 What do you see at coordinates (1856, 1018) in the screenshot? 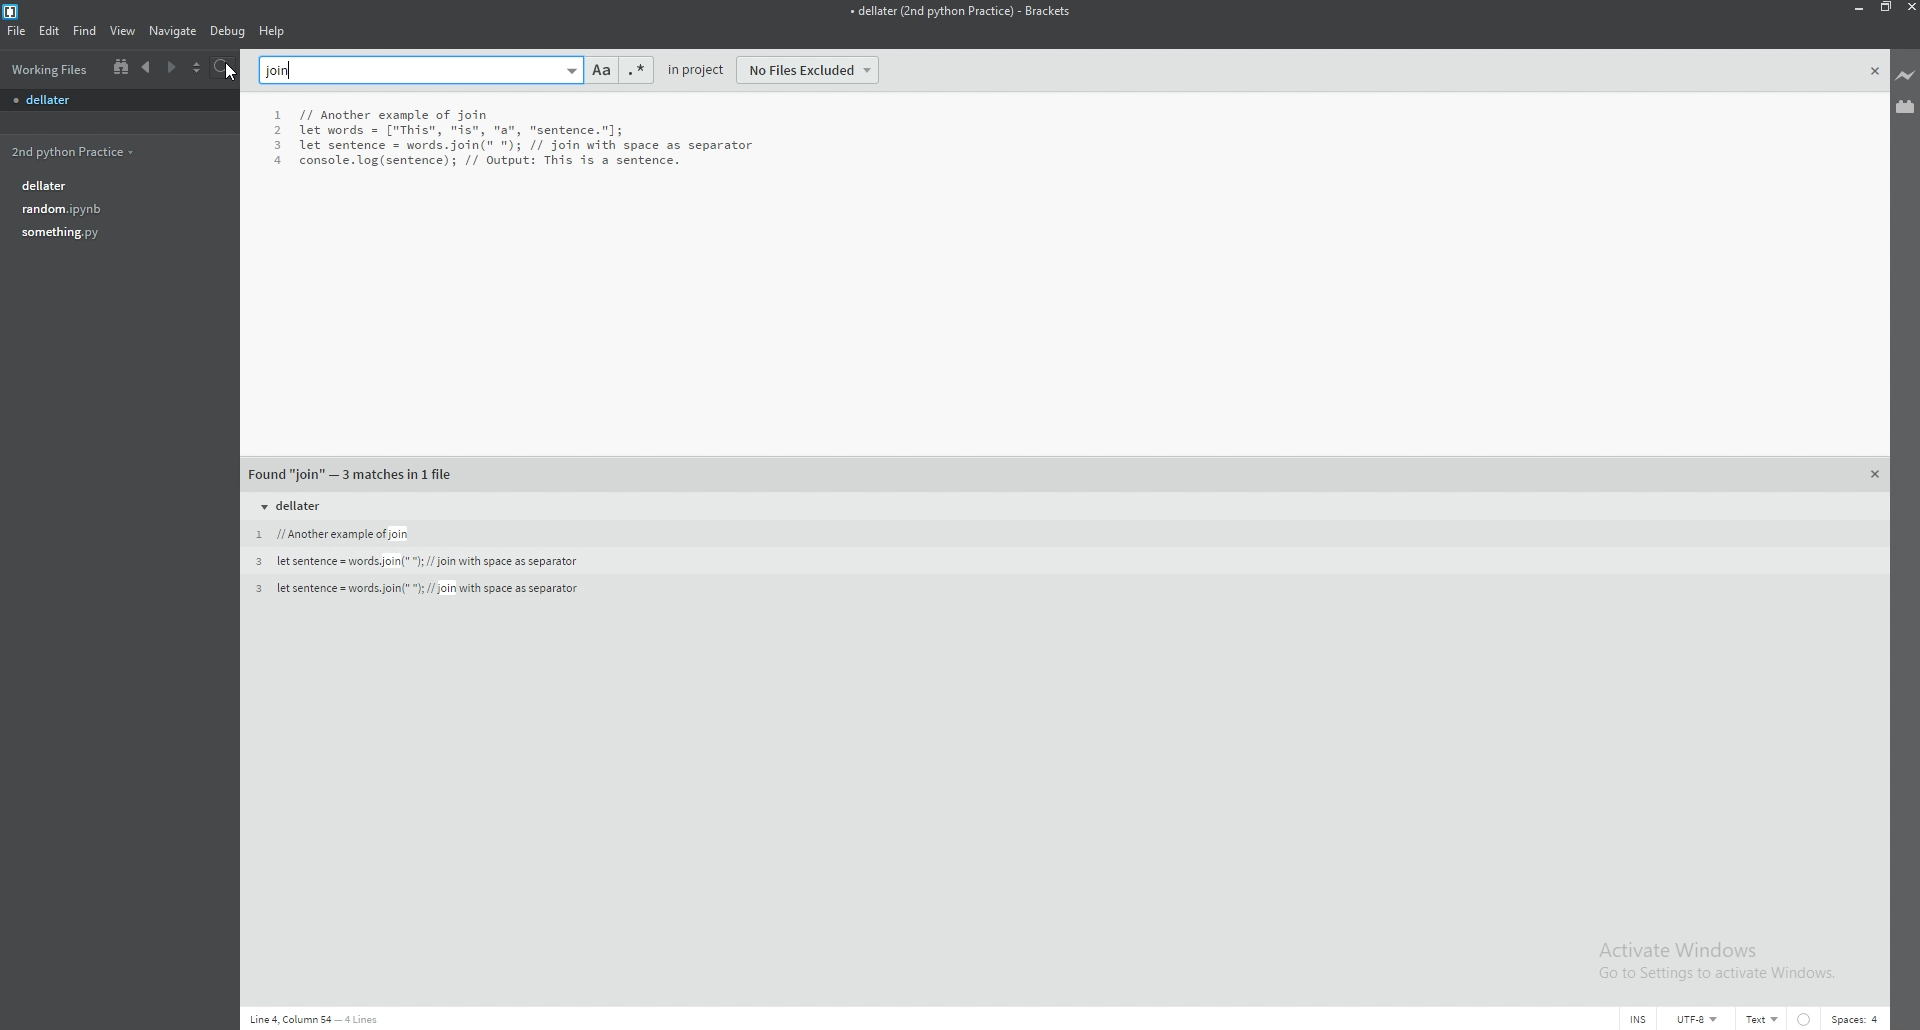
I see `spaces` at bounding box center [1856, 1018].